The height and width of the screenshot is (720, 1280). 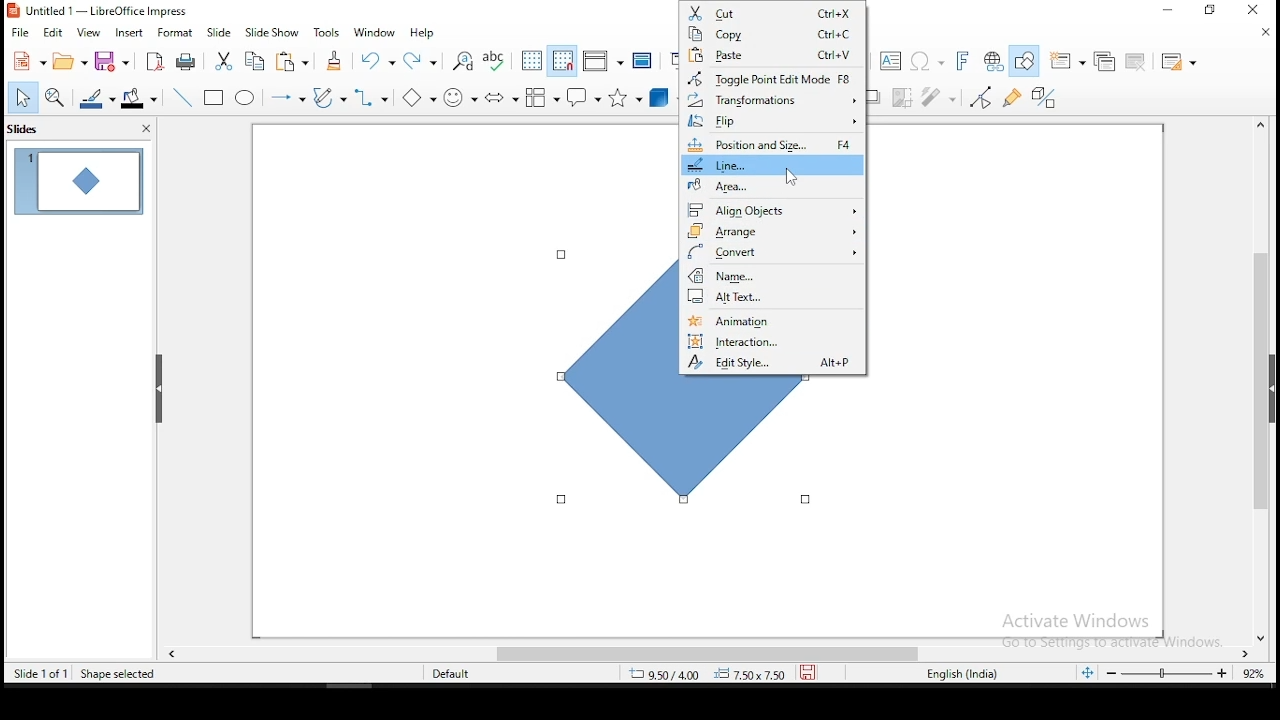 What do you see at coordinates (443, 675) in the screenshot?
I see `default` at bounding box center [443, 675].